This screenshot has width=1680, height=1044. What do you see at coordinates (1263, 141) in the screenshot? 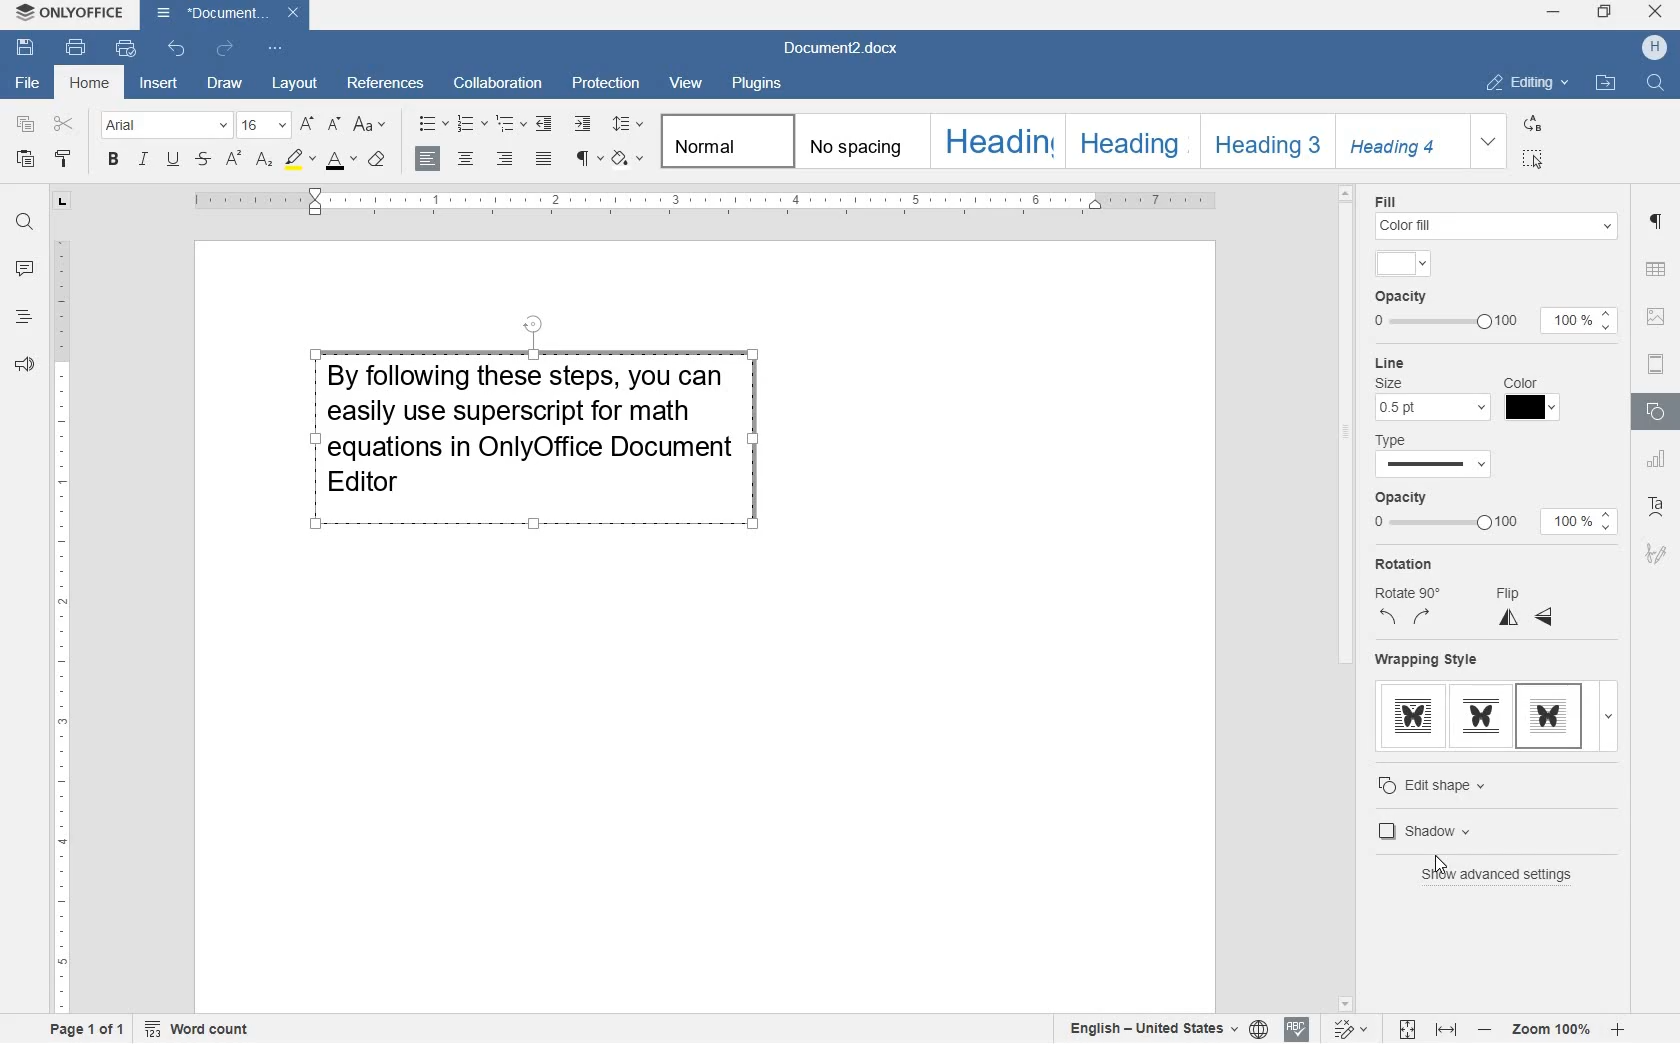
I see `HEADING 3` at bounding box center [1263, 141].